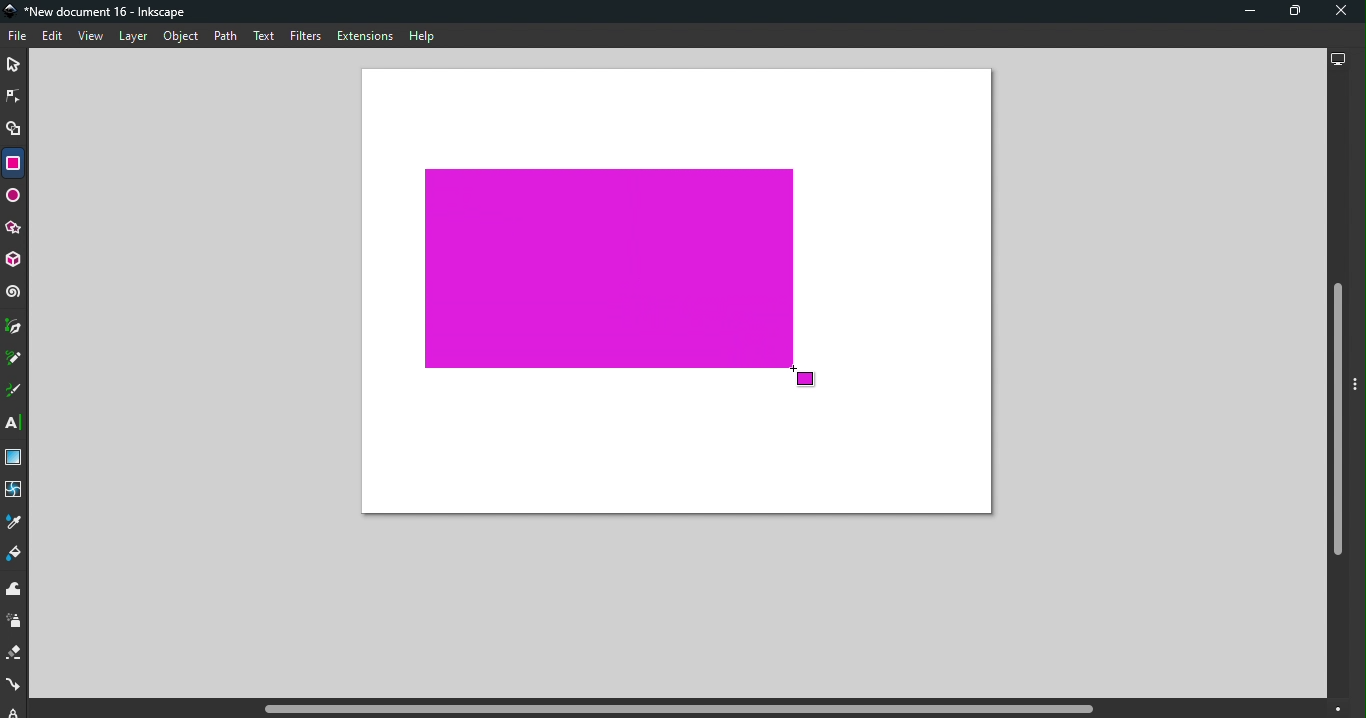 This screenshot has width=1366, height=718. I want to click on File, so click(20, 37).